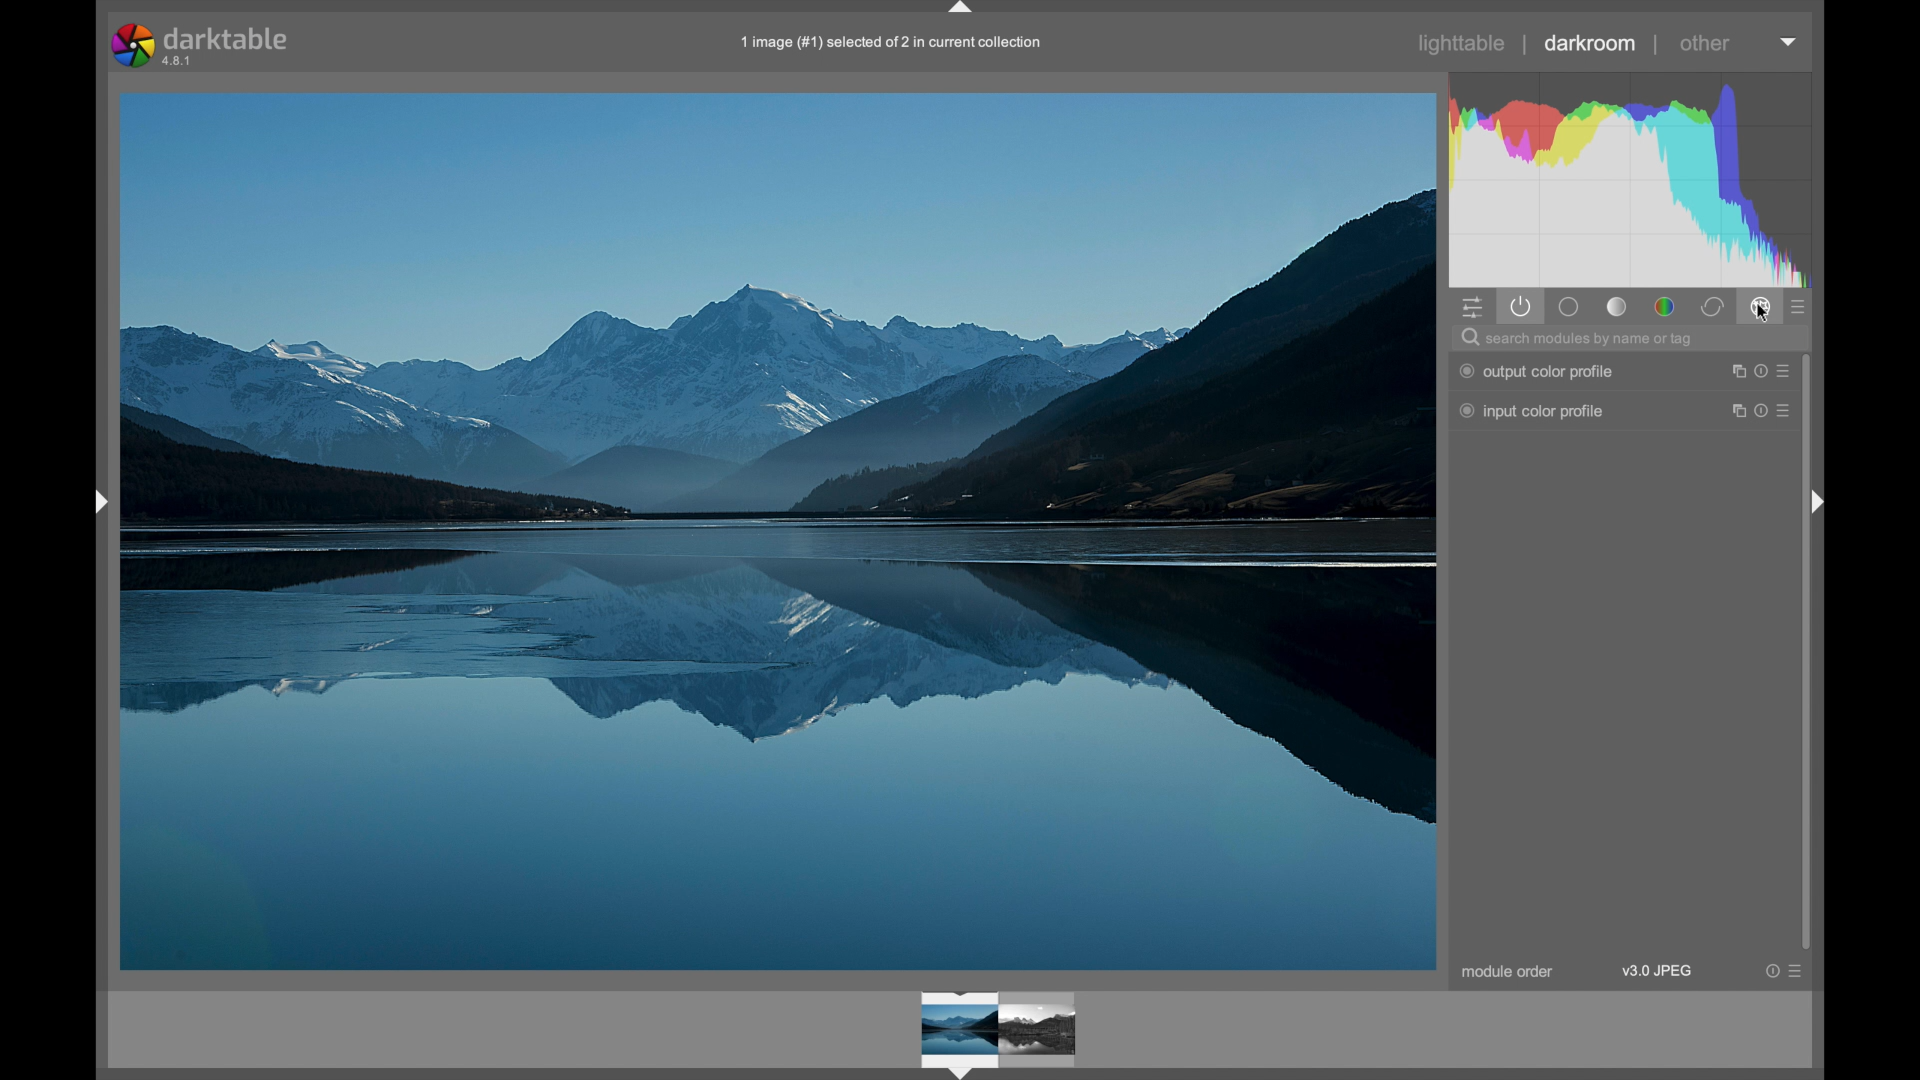  I want to click on darktable, so click(202, 45).